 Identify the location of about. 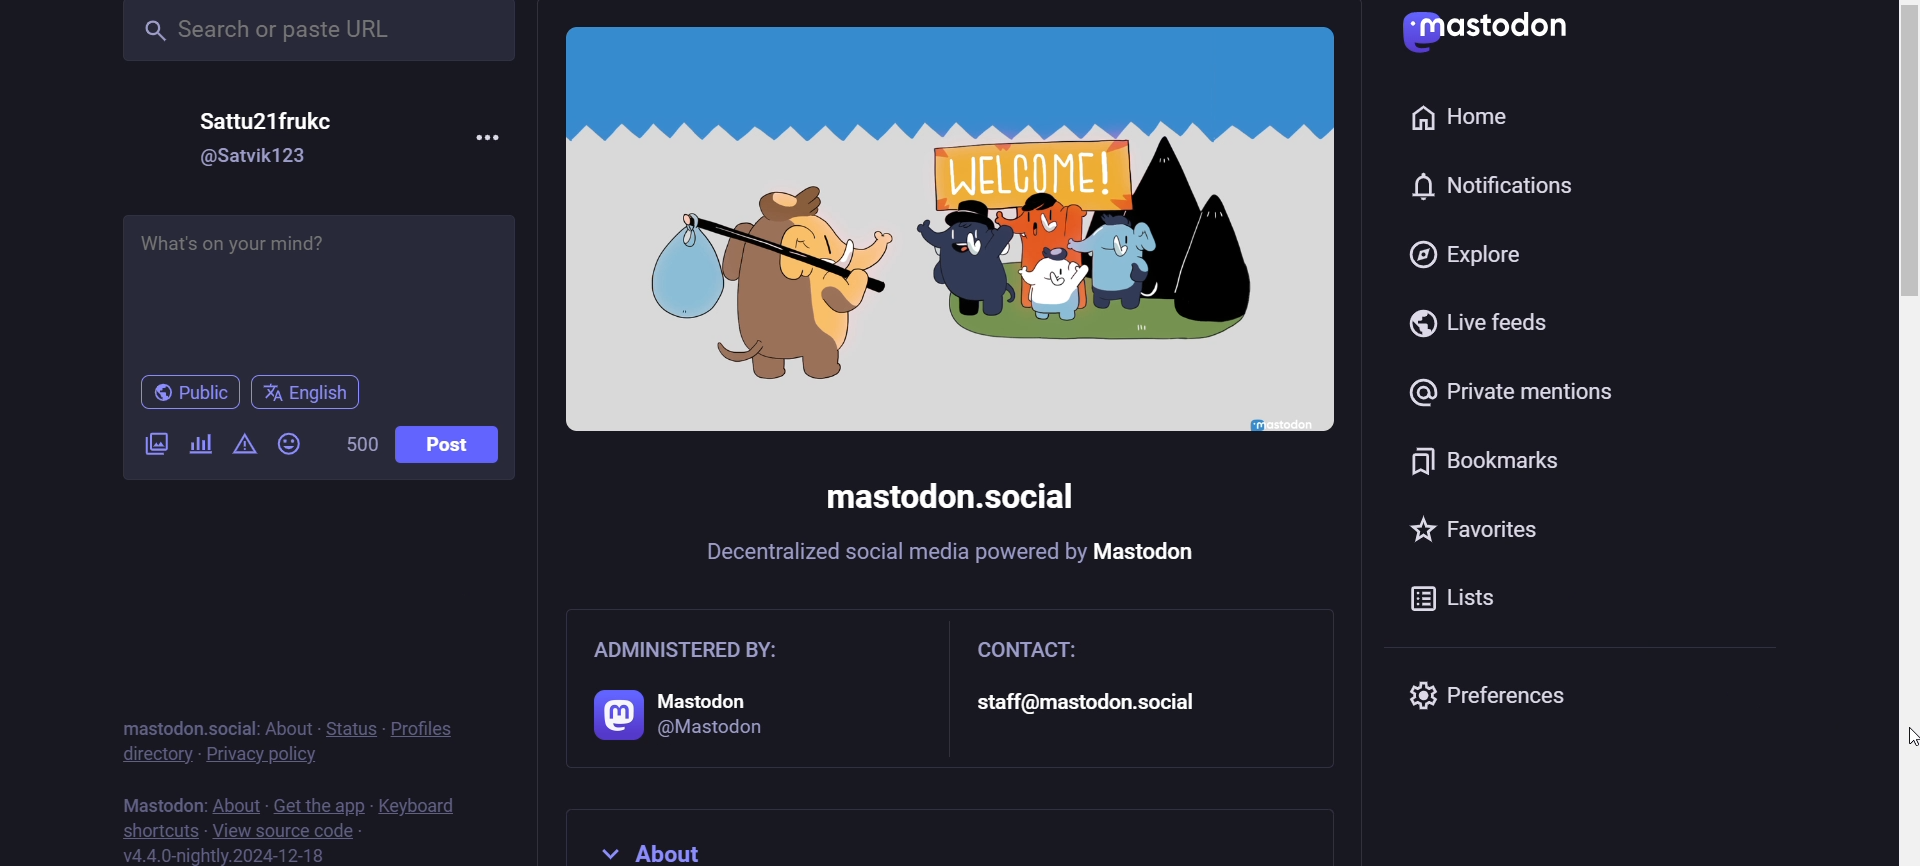
(649, 853).